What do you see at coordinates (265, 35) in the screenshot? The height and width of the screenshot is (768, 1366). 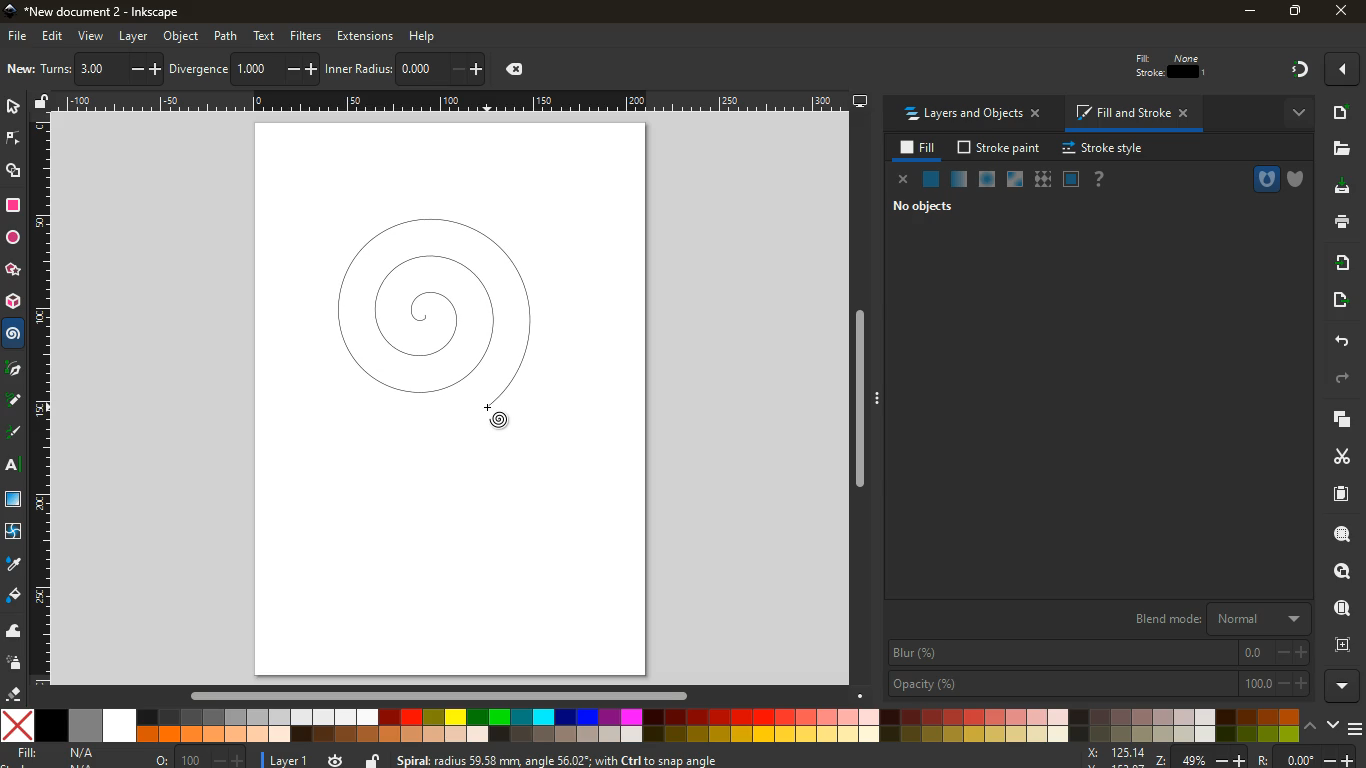 I see `text` at bounding box center [265, 35].